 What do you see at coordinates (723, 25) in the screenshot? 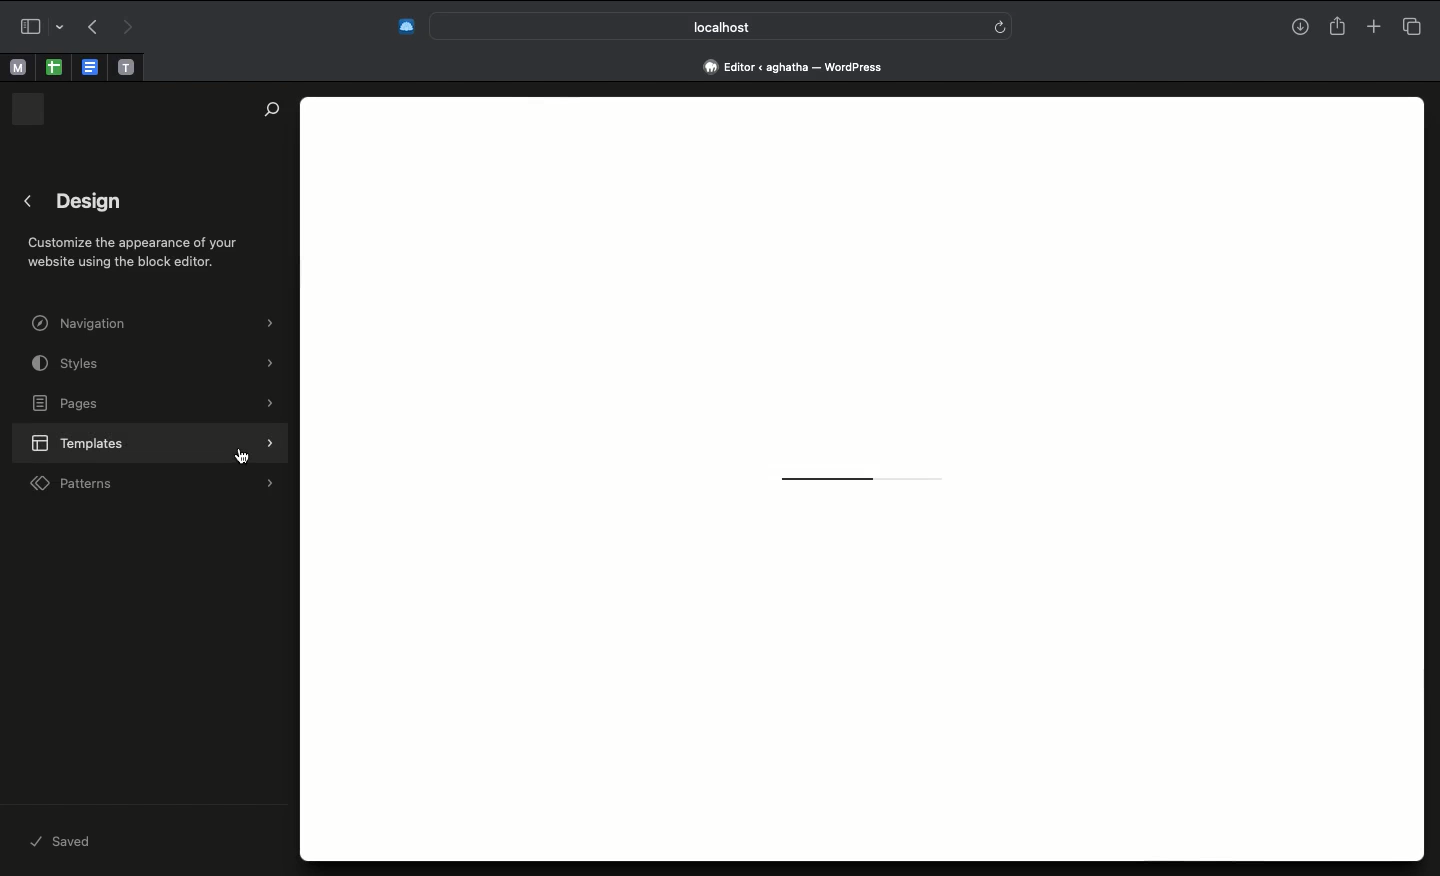
I see `Search bar` at bounding box center [723, 25].